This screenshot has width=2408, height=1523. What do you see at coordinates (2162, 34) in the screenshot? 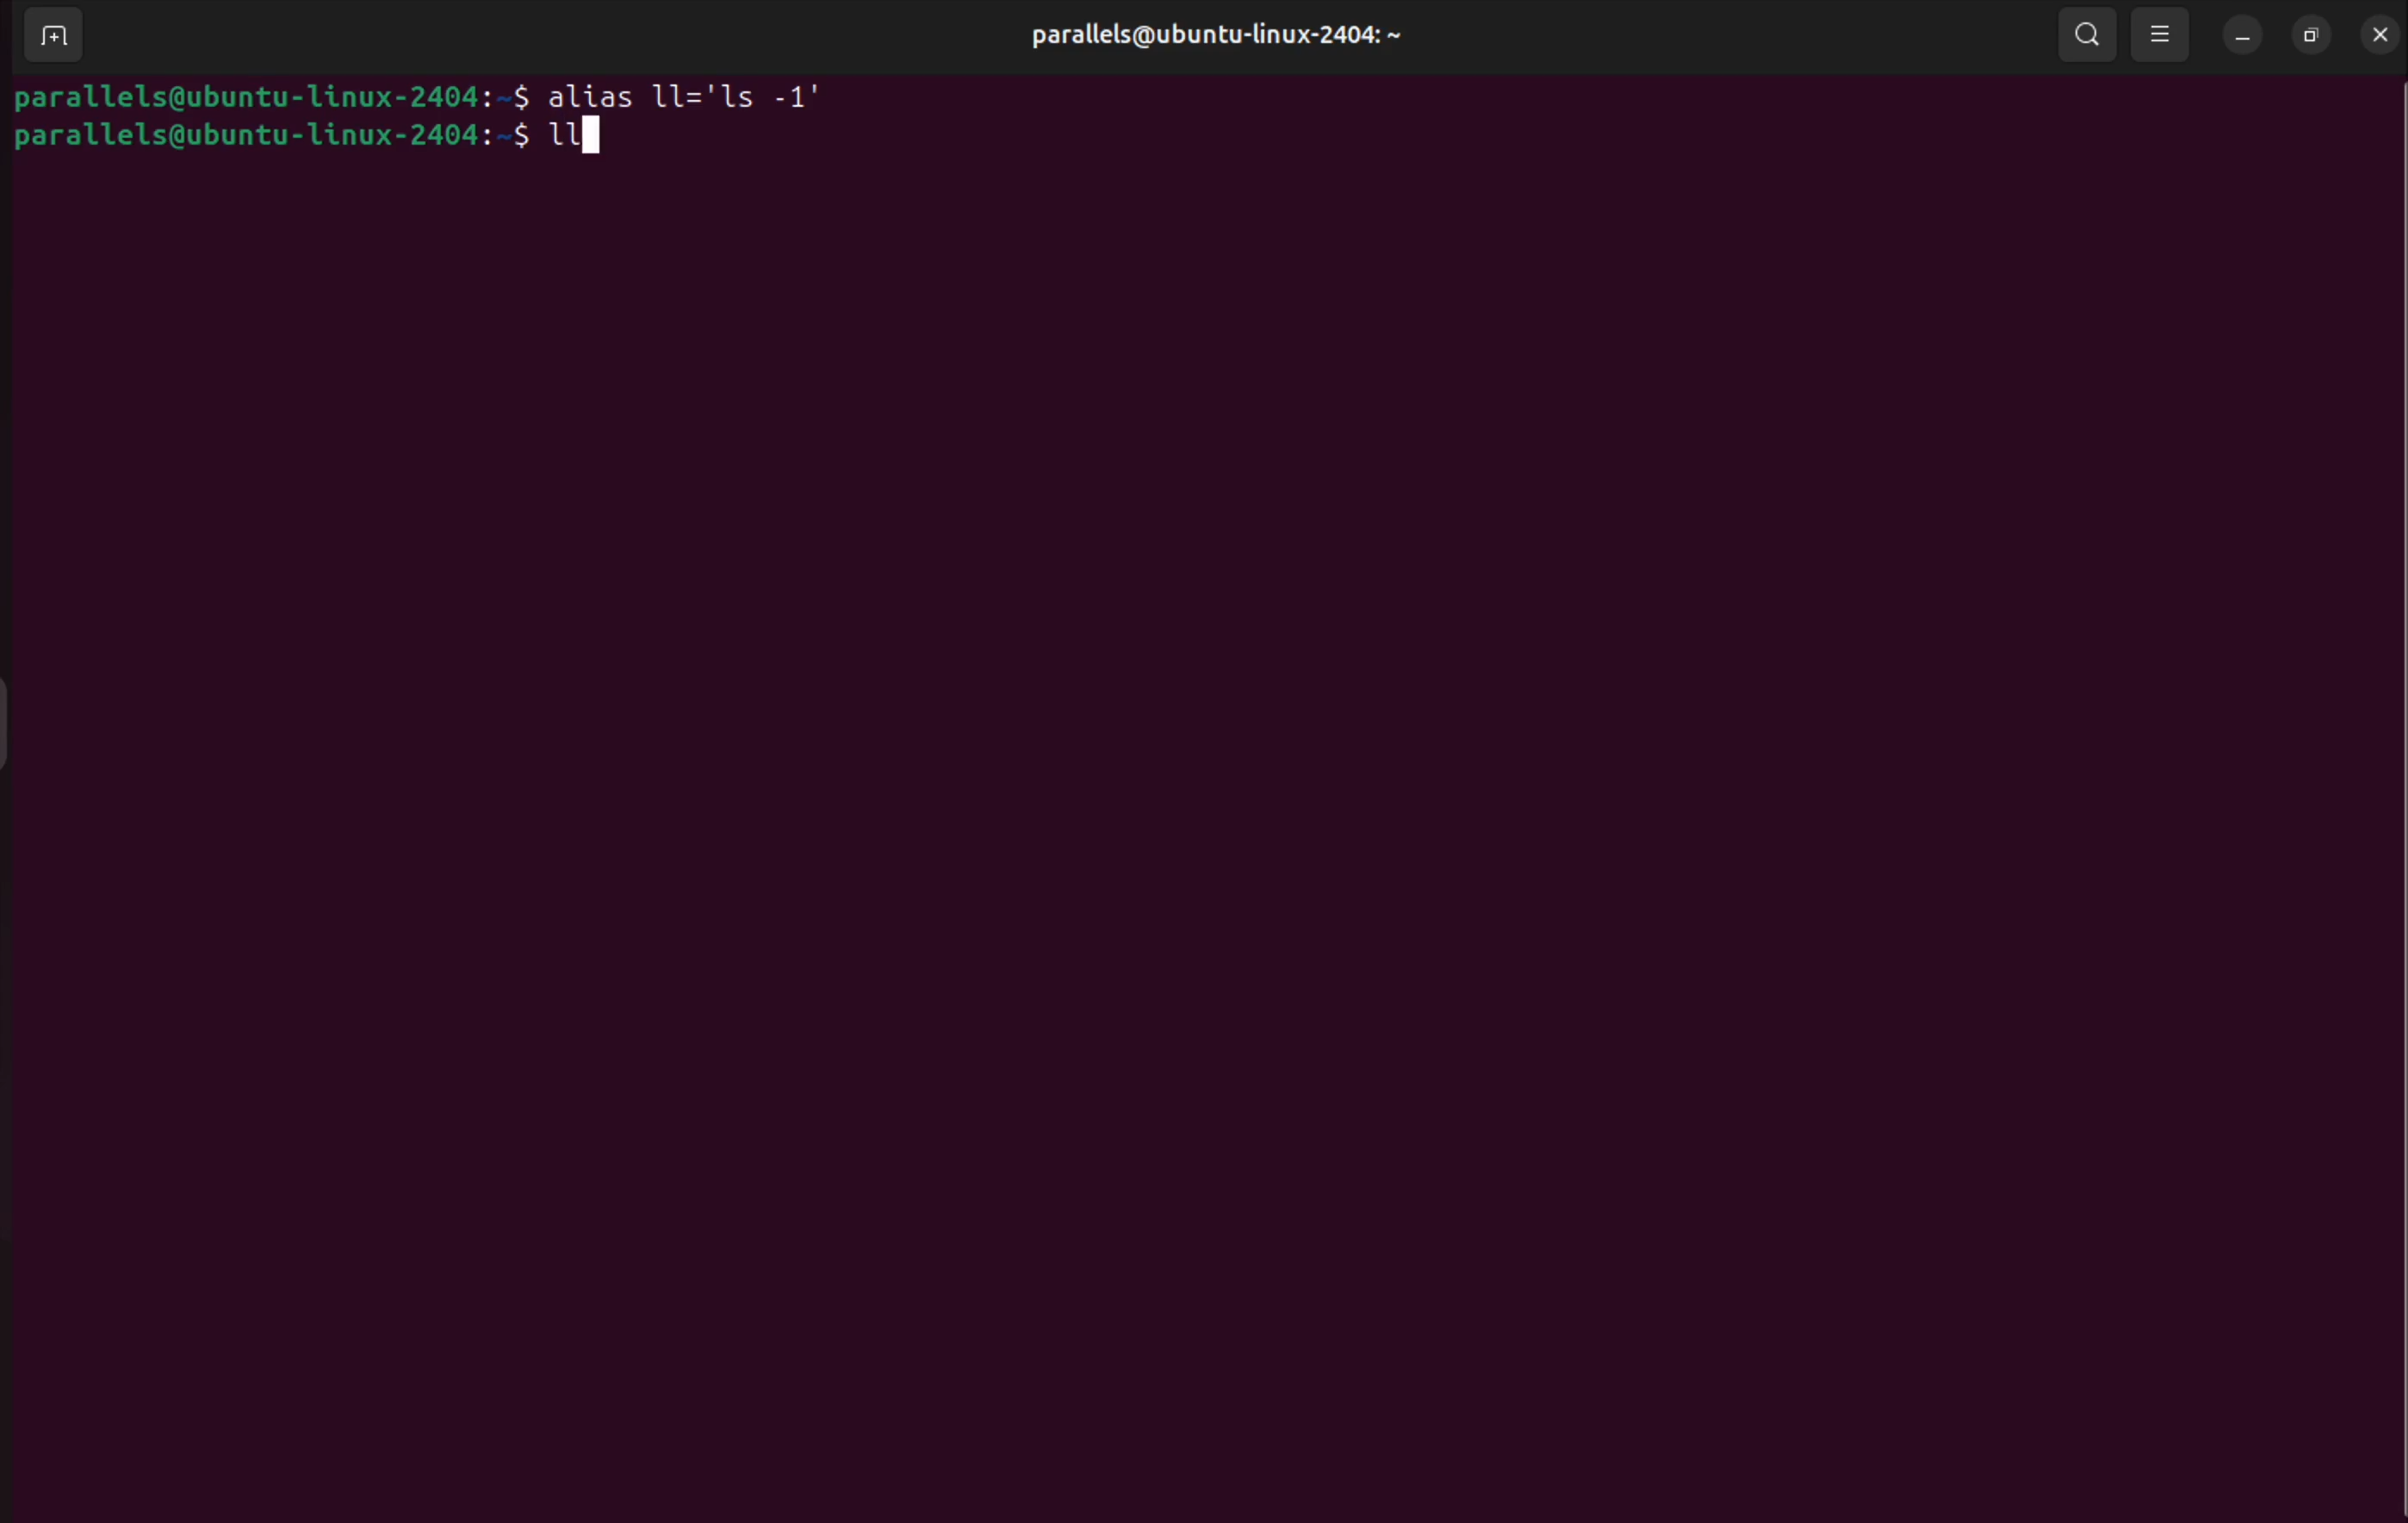
I see `view options` at bounding box center [2162, 34].